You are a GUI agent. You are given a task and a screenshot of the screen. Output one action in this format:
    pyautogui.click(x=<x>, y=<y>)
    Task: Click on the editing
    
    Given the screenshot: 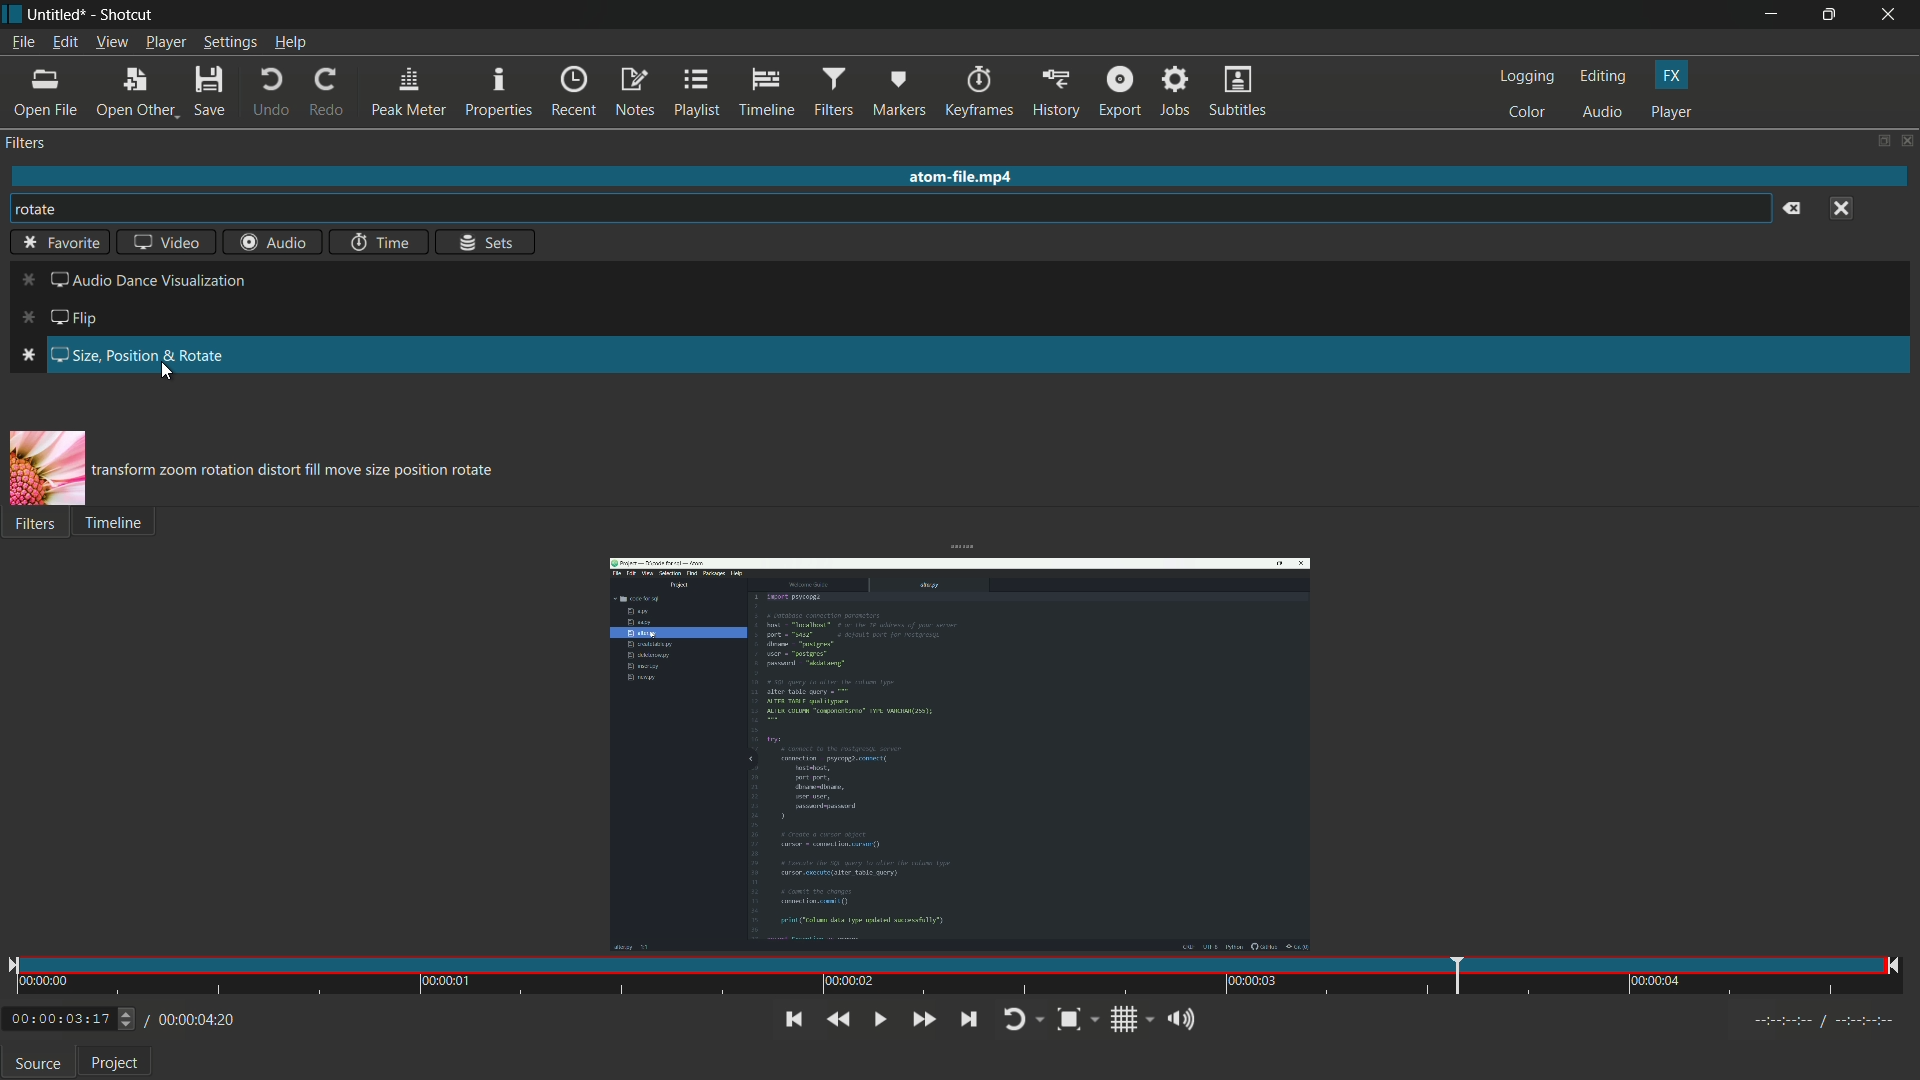 What is the action you would take?
    pyautogui.click(x=1605, y=77)
    